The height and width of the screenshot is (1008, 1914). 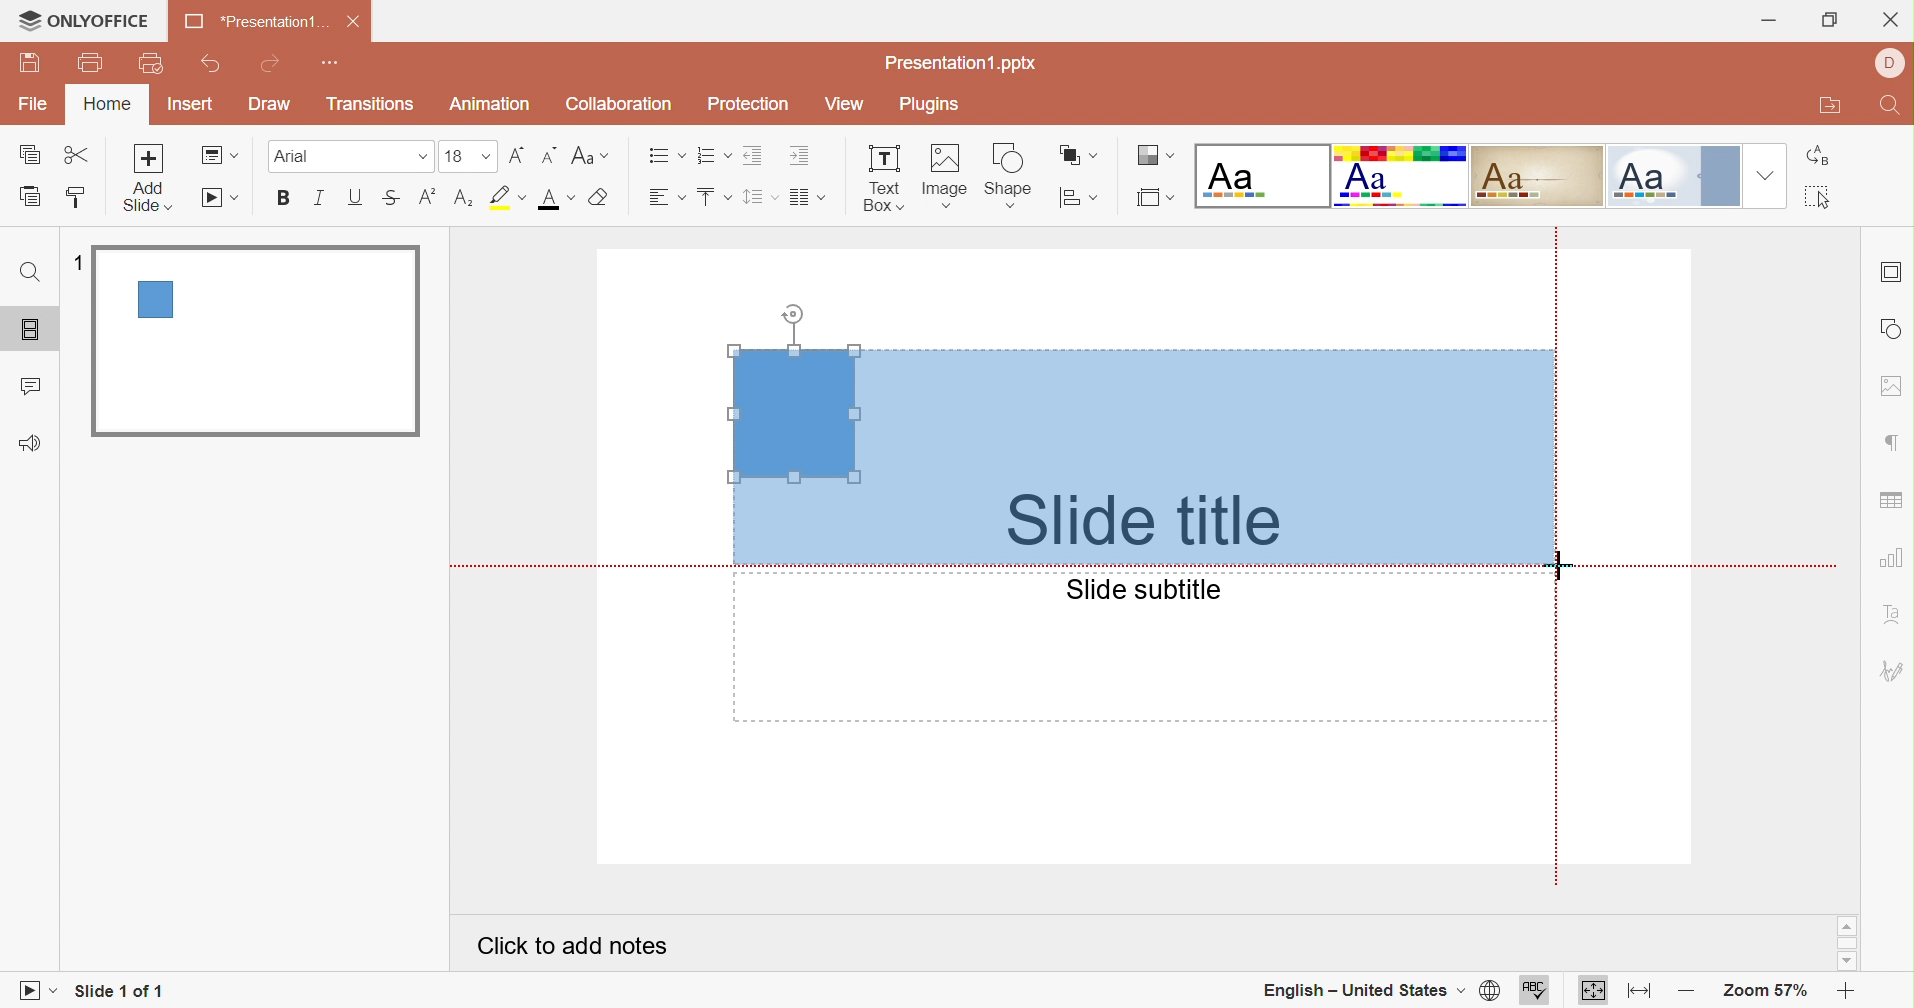 I want to click on View, so click(x=845, y=105).